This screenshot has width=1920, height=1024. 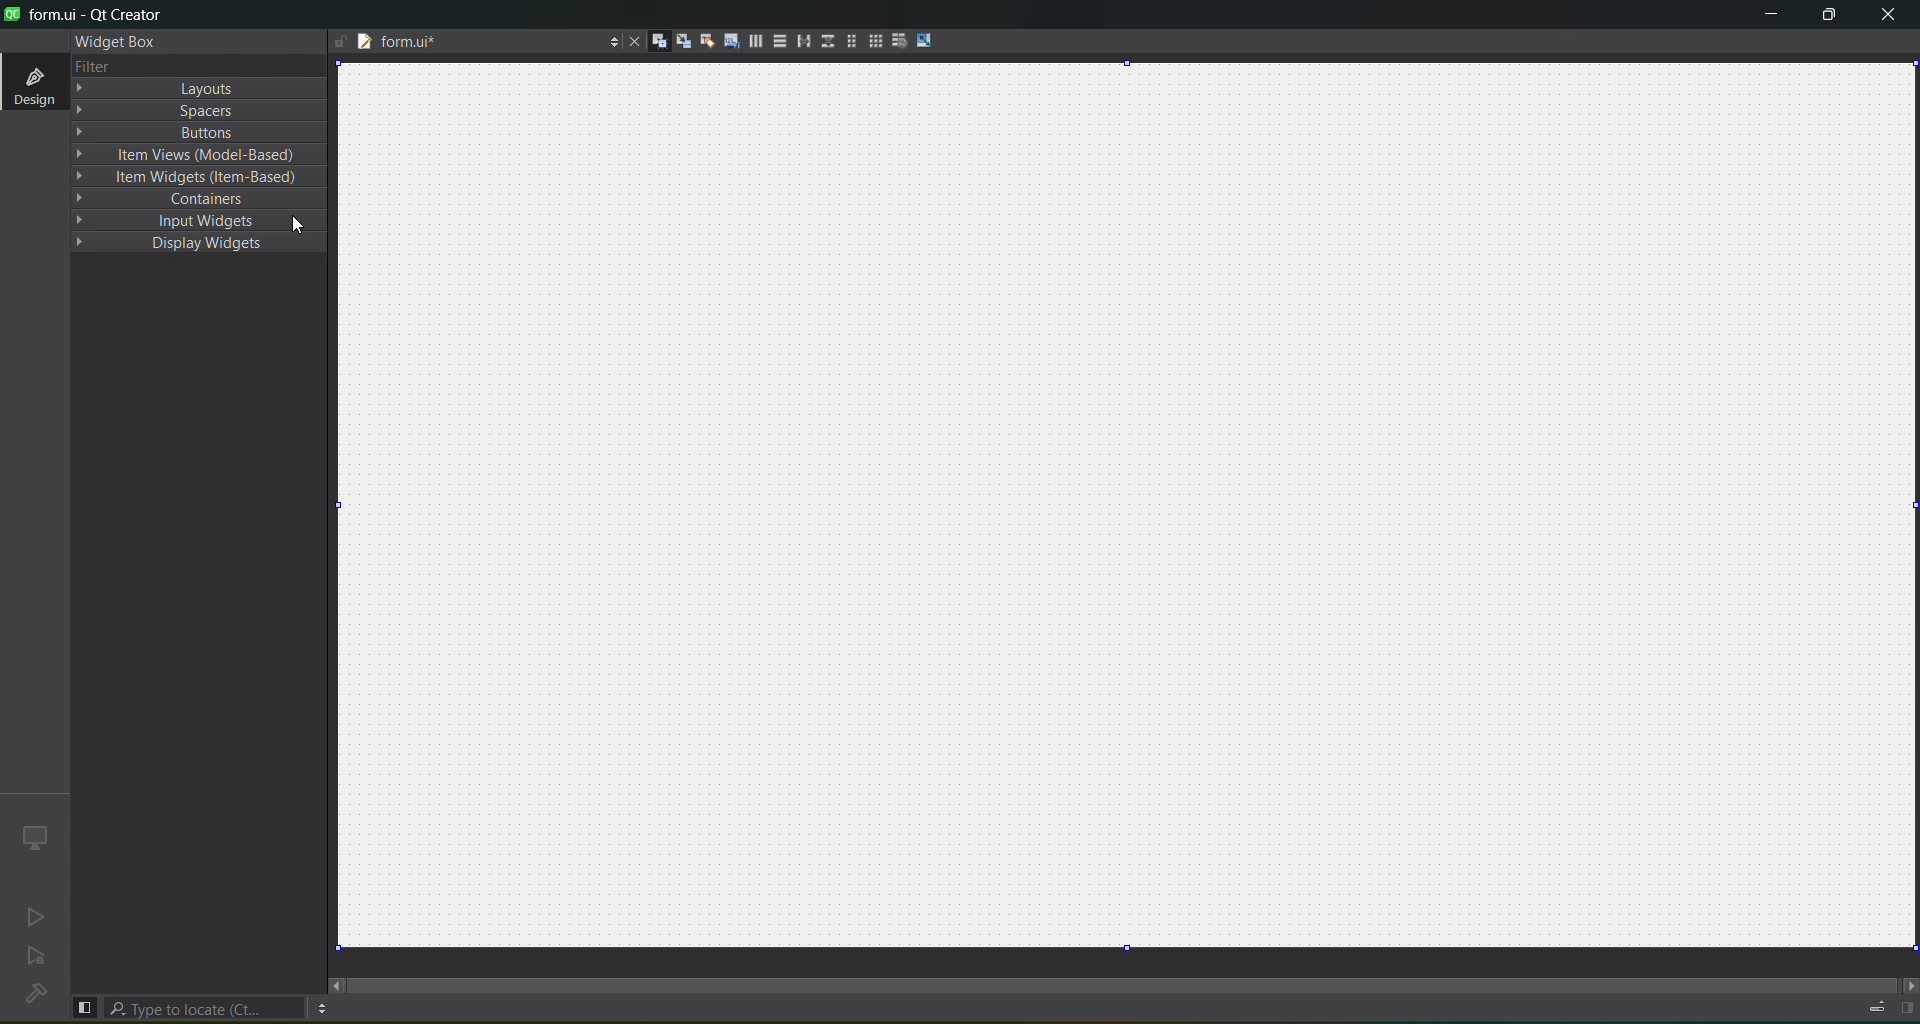 What do you see at coordinates (33, 82) in the screenshot?
I see `design` at bounding box center [33, 82].